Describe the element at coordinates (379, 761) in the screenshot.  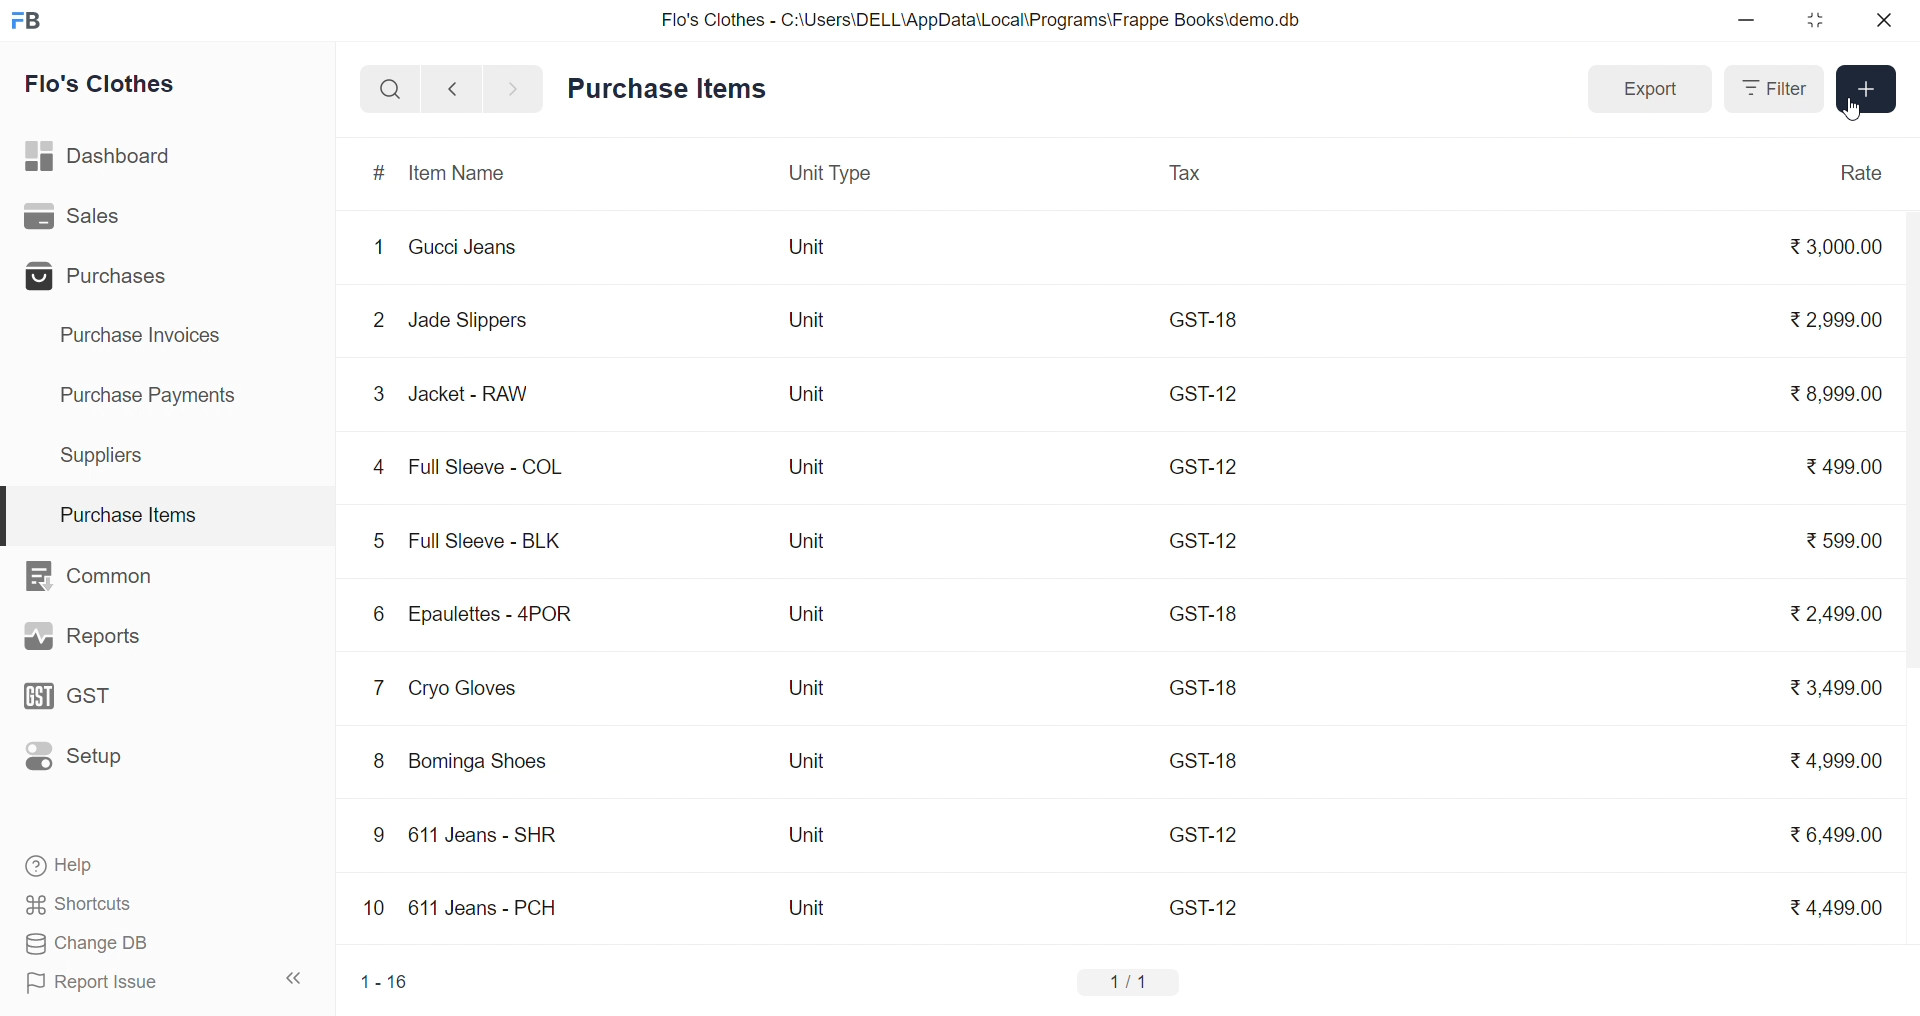
I see `8` at that location.